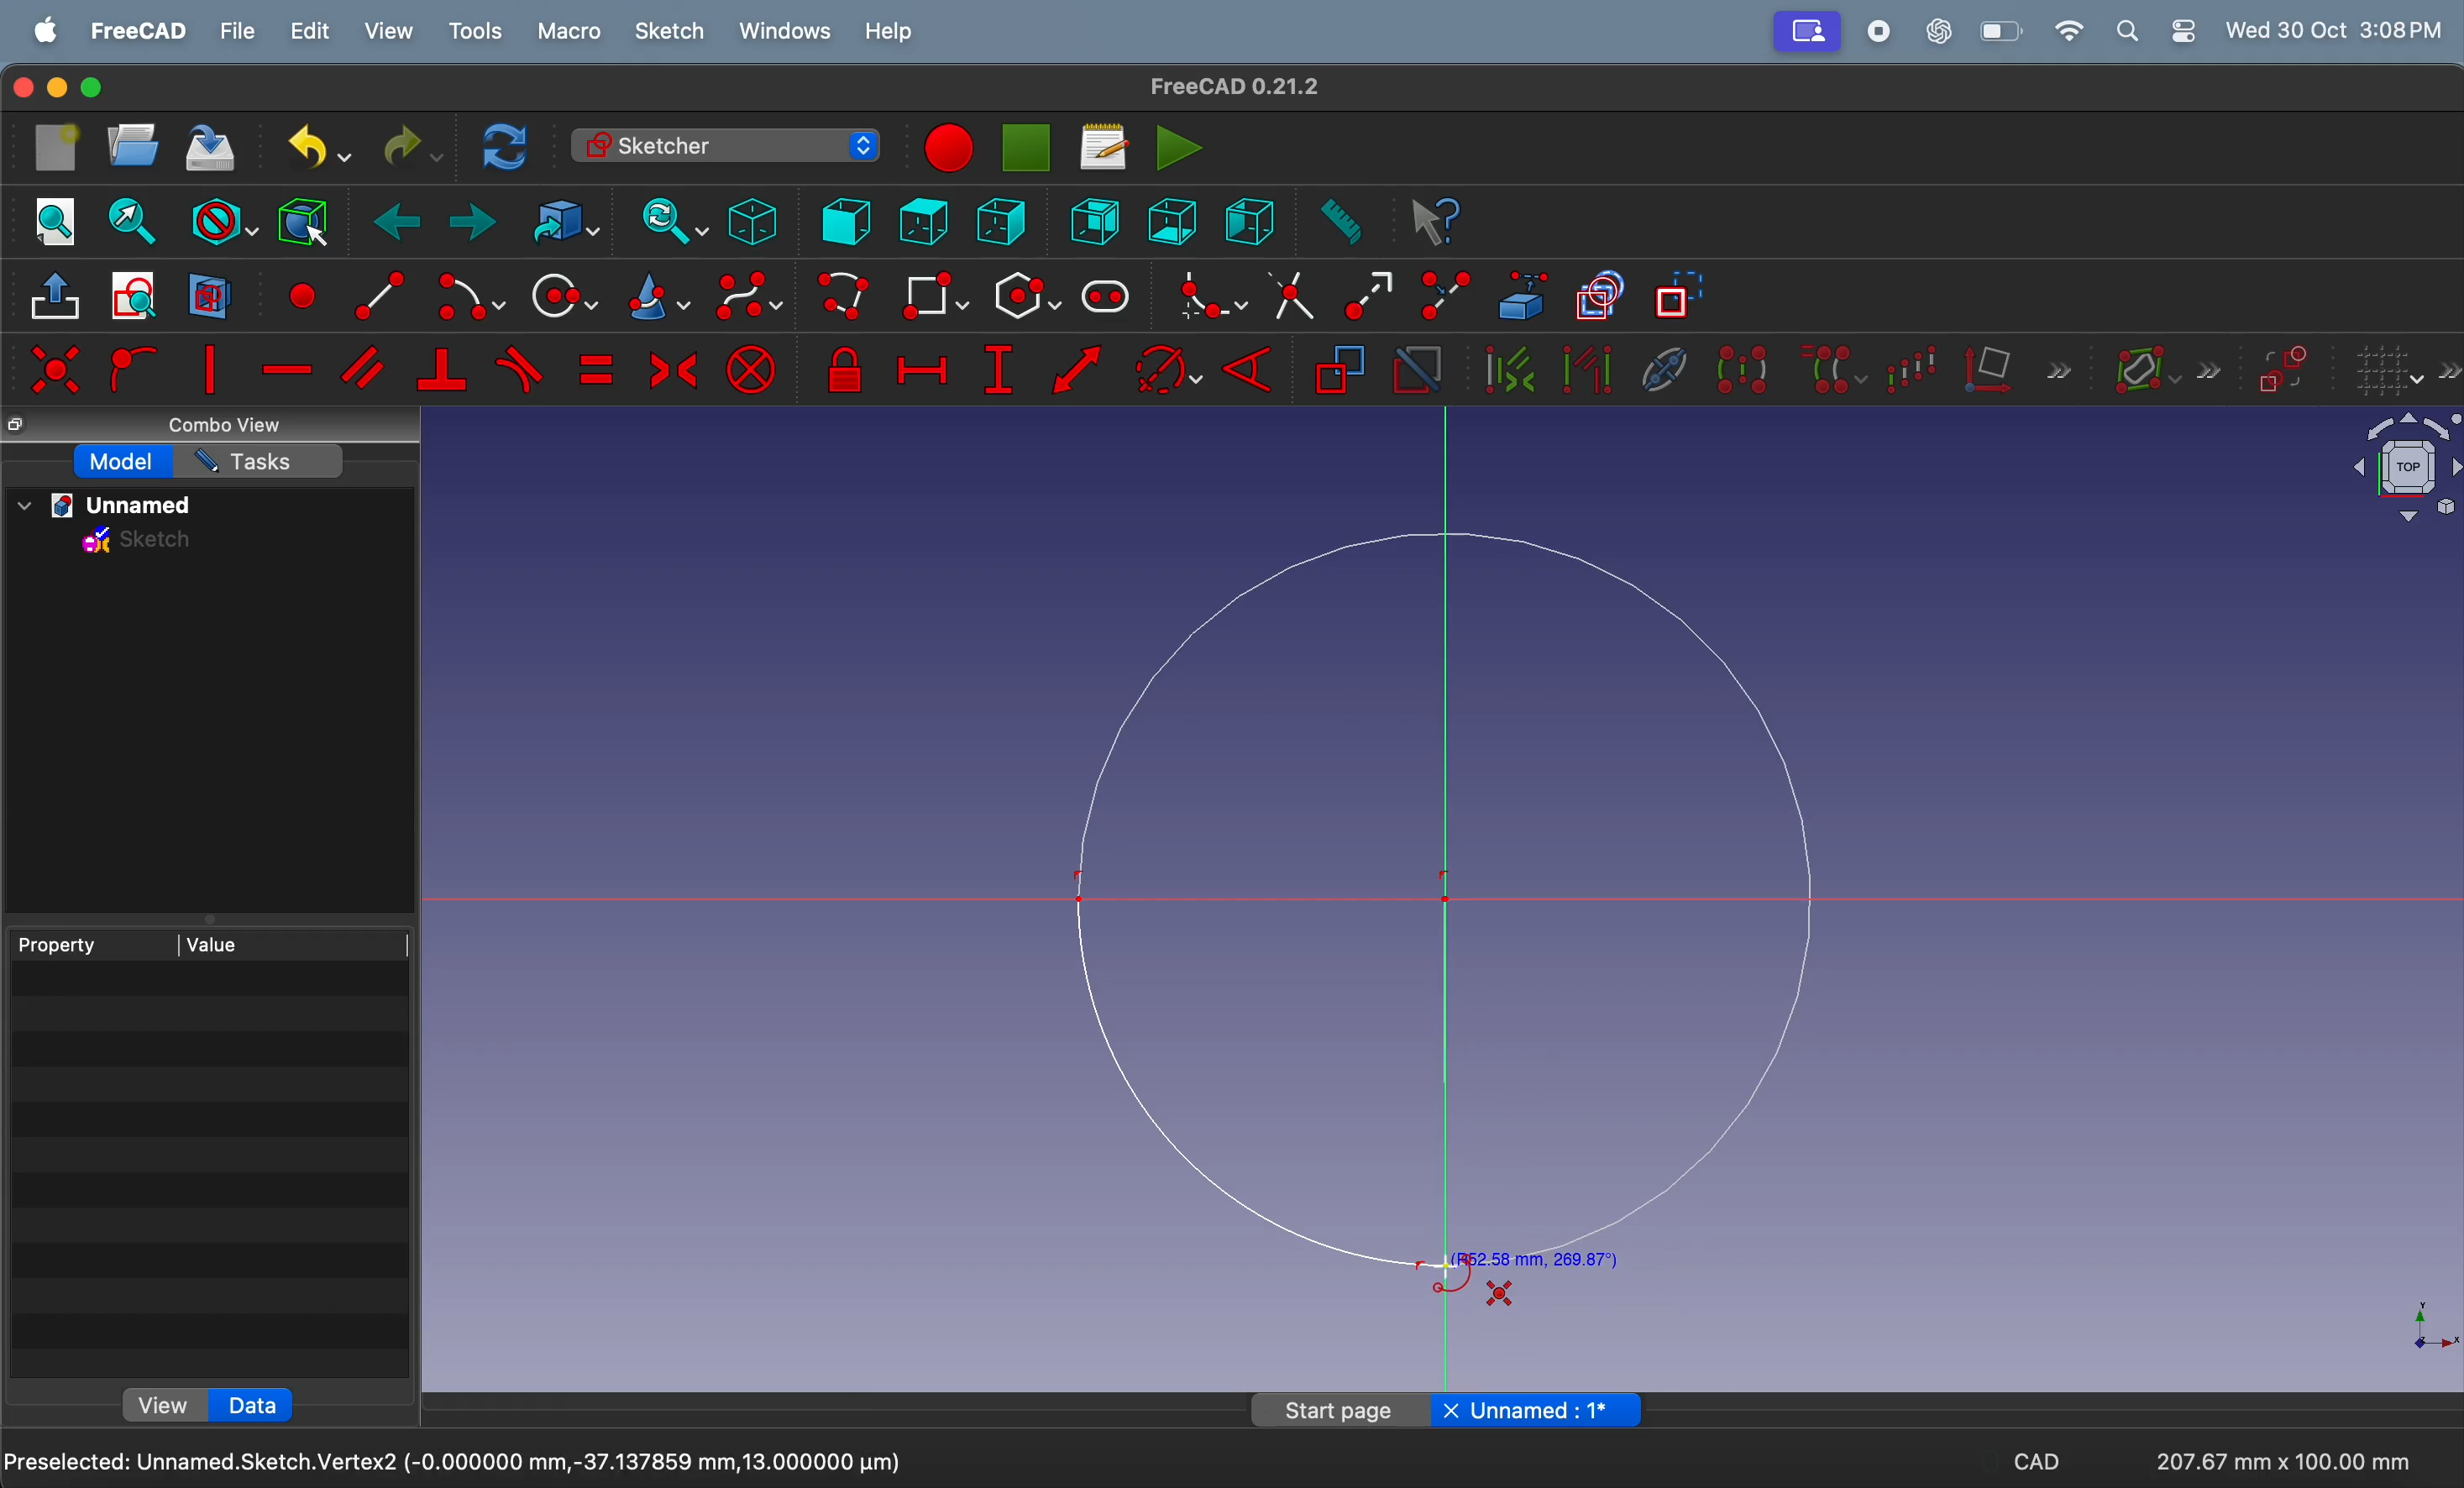 This screenshot has width=2464, height=1488. What do you see at coordinates (114, 506) in the screenshot?
I see `unnamed` at bounding box center [114, 506].